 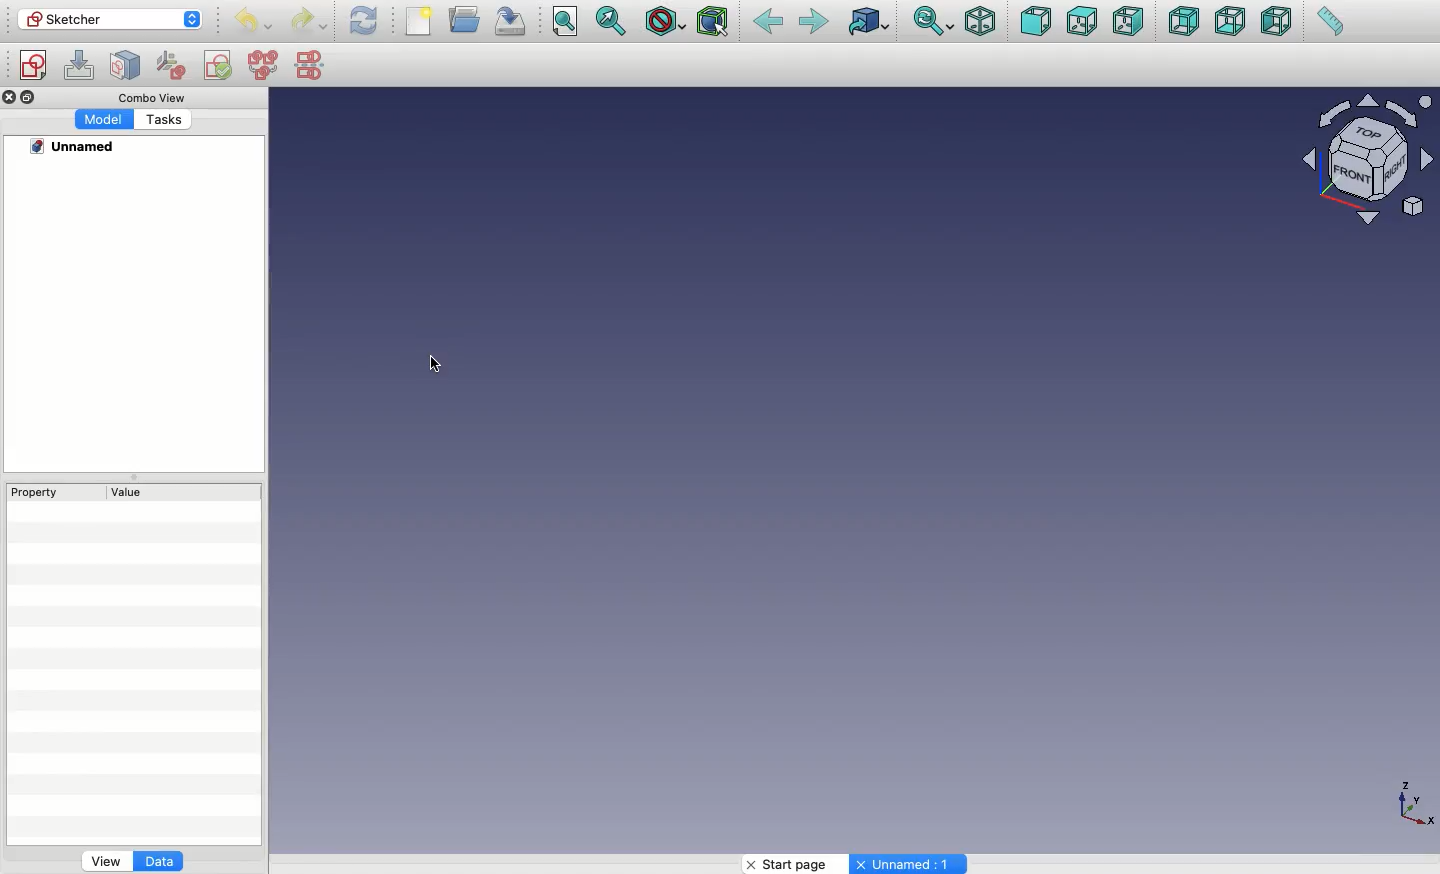 What do you see at coordinates (1230, 23) in the screenshot?
I see `Bottom` at bounding box center [1230, 23].